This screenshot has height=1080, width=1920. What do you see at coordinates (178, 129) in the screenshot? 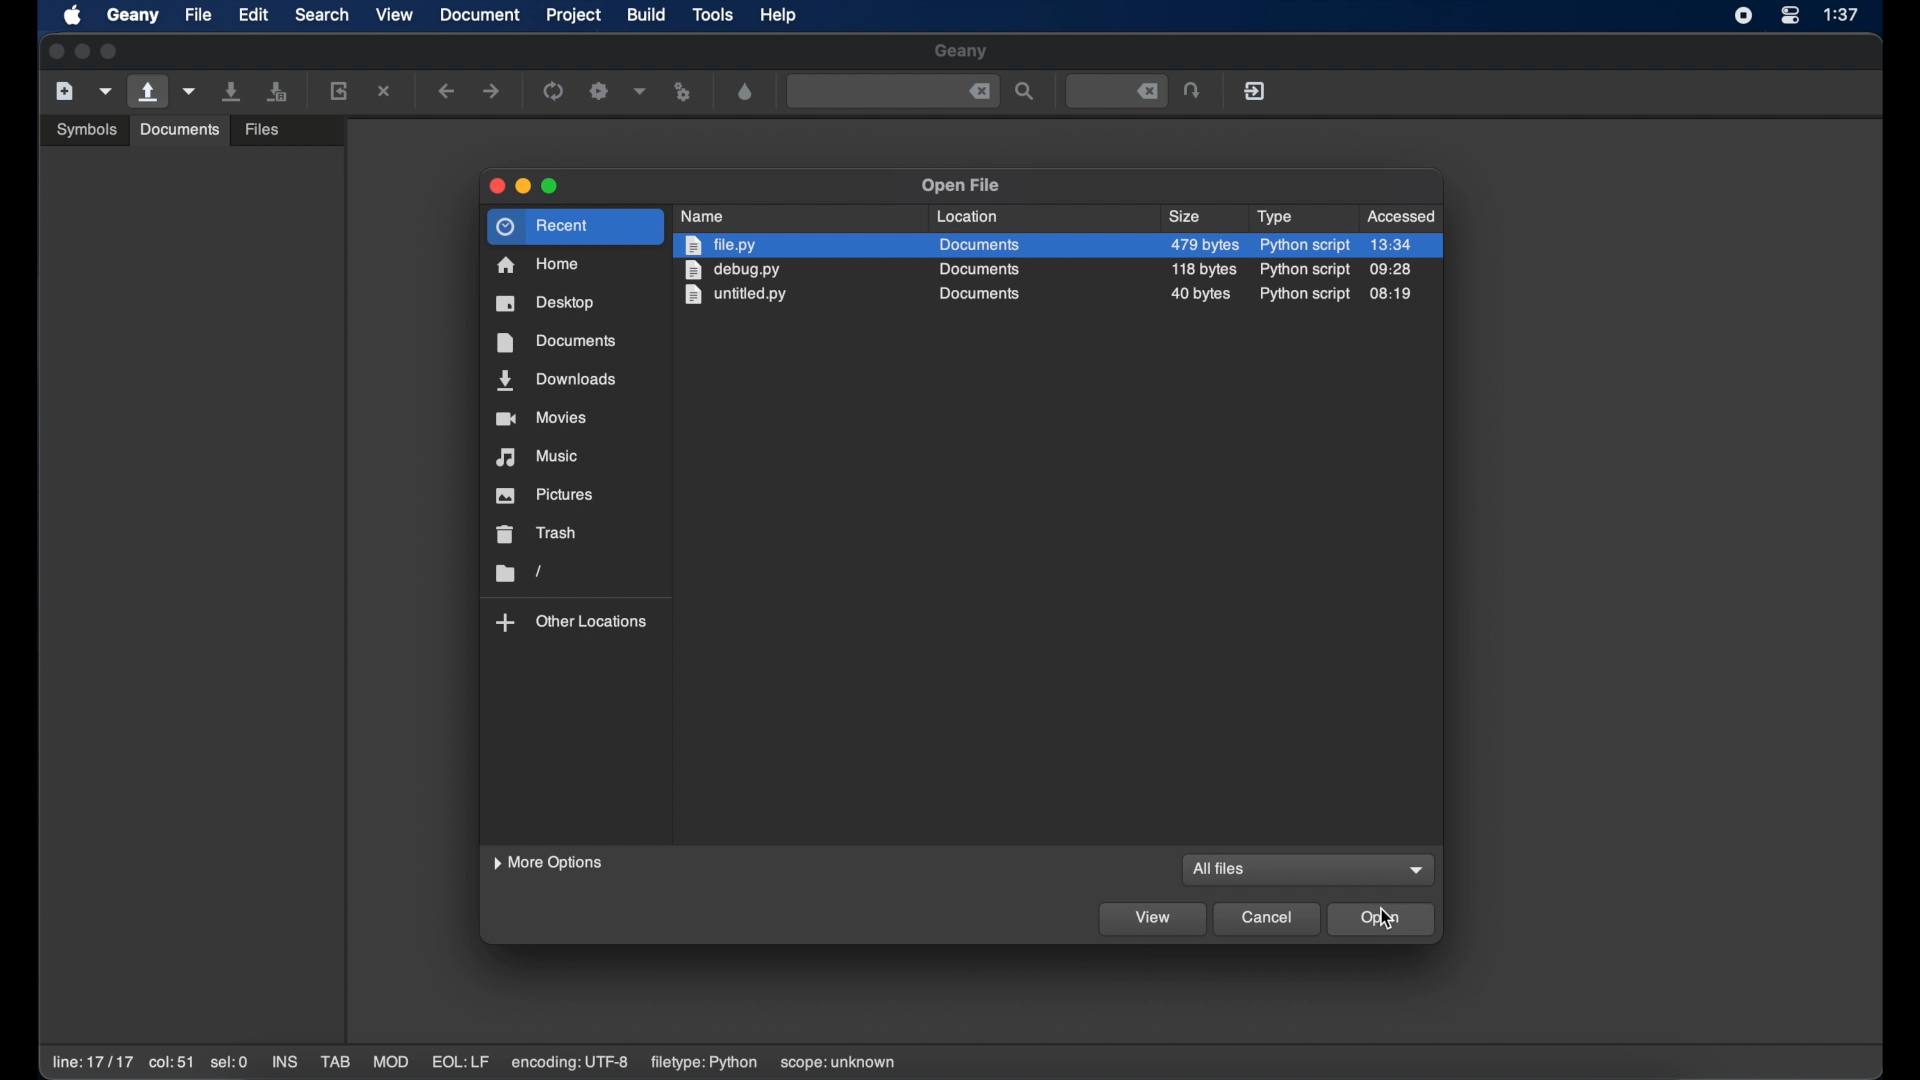
I see `documents` at bounding box center [178, 129].